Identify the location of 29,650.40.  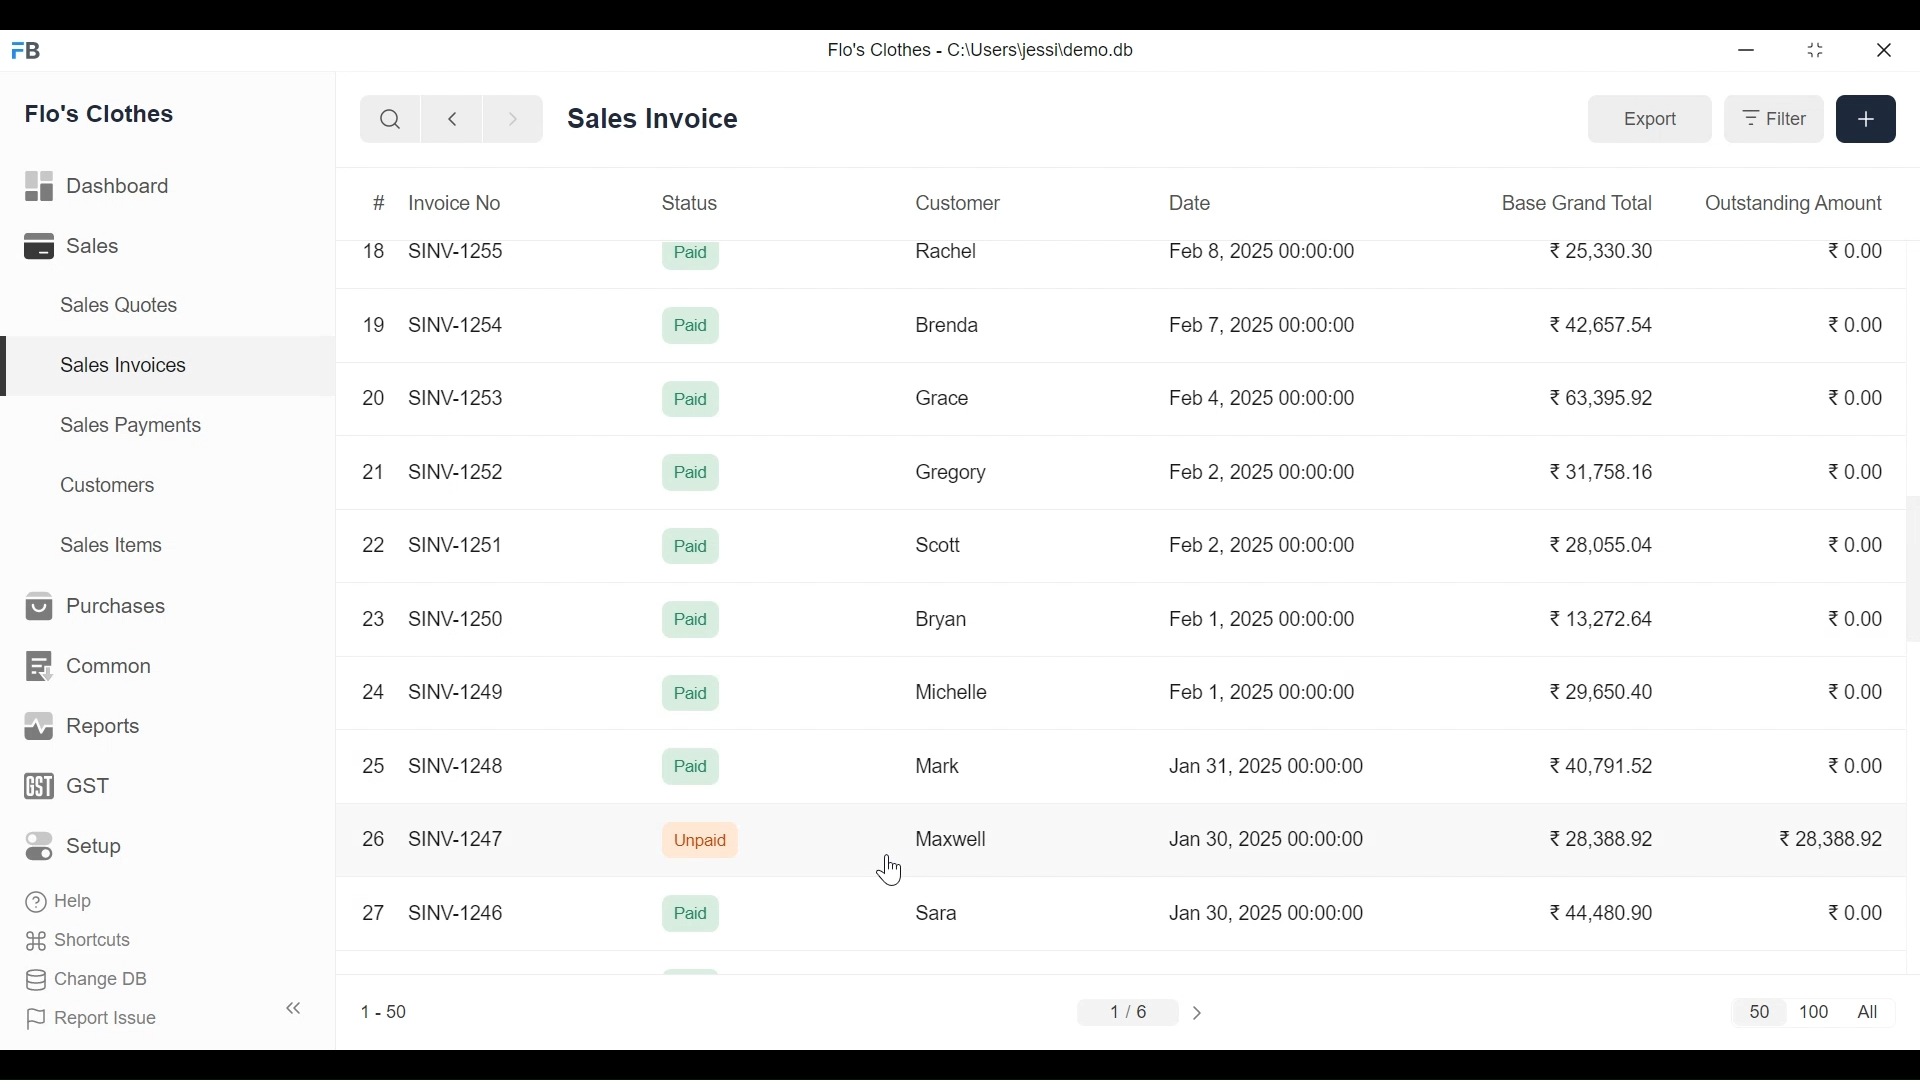
(1600, 691).